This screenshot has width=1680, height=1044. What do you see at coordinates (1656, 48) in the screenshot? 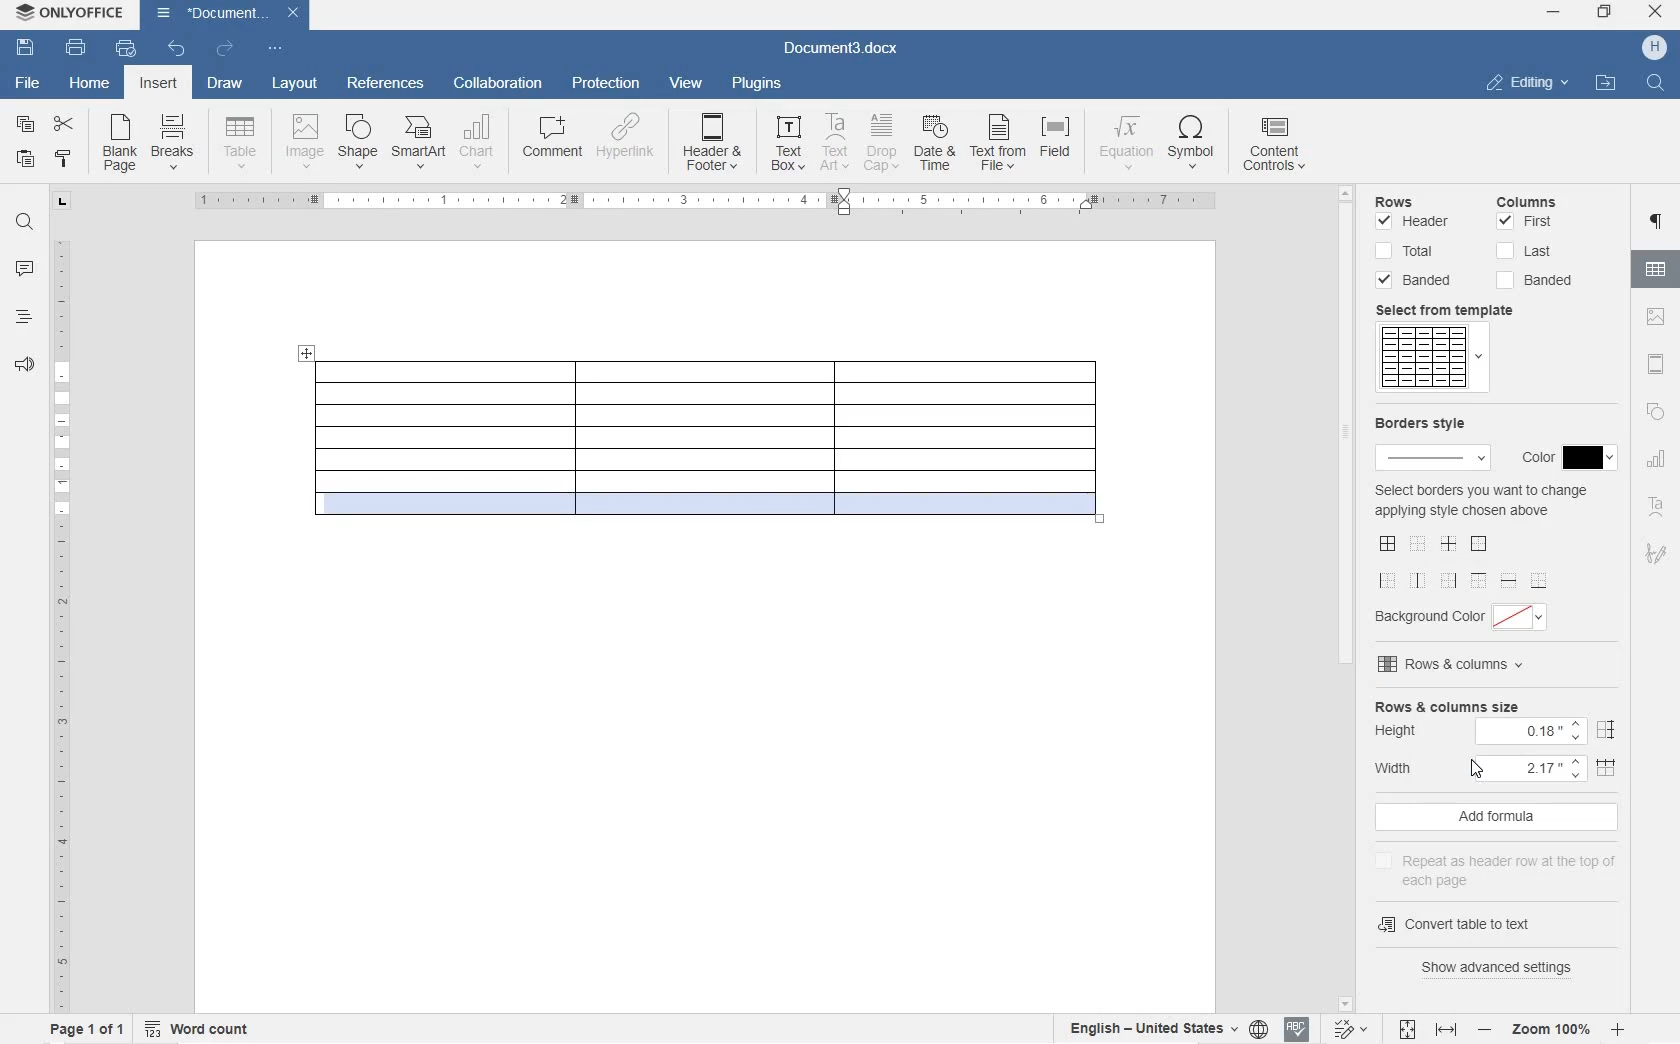
I see `HP` at bounding box center [1656, 48].